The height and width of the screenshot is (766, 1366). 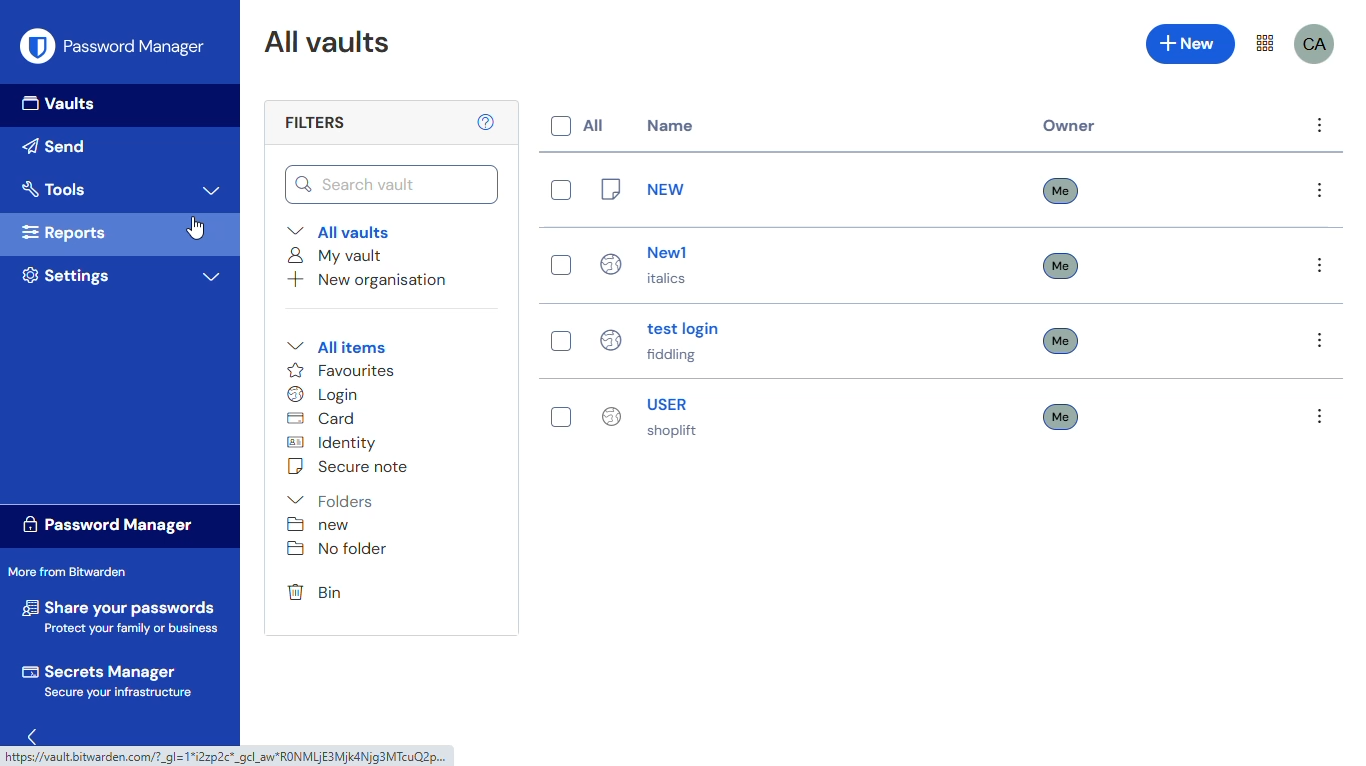 What do you see at coordinates (348, 466) in the screenshot?
I see `secure note` at bounding box center [348, 466].